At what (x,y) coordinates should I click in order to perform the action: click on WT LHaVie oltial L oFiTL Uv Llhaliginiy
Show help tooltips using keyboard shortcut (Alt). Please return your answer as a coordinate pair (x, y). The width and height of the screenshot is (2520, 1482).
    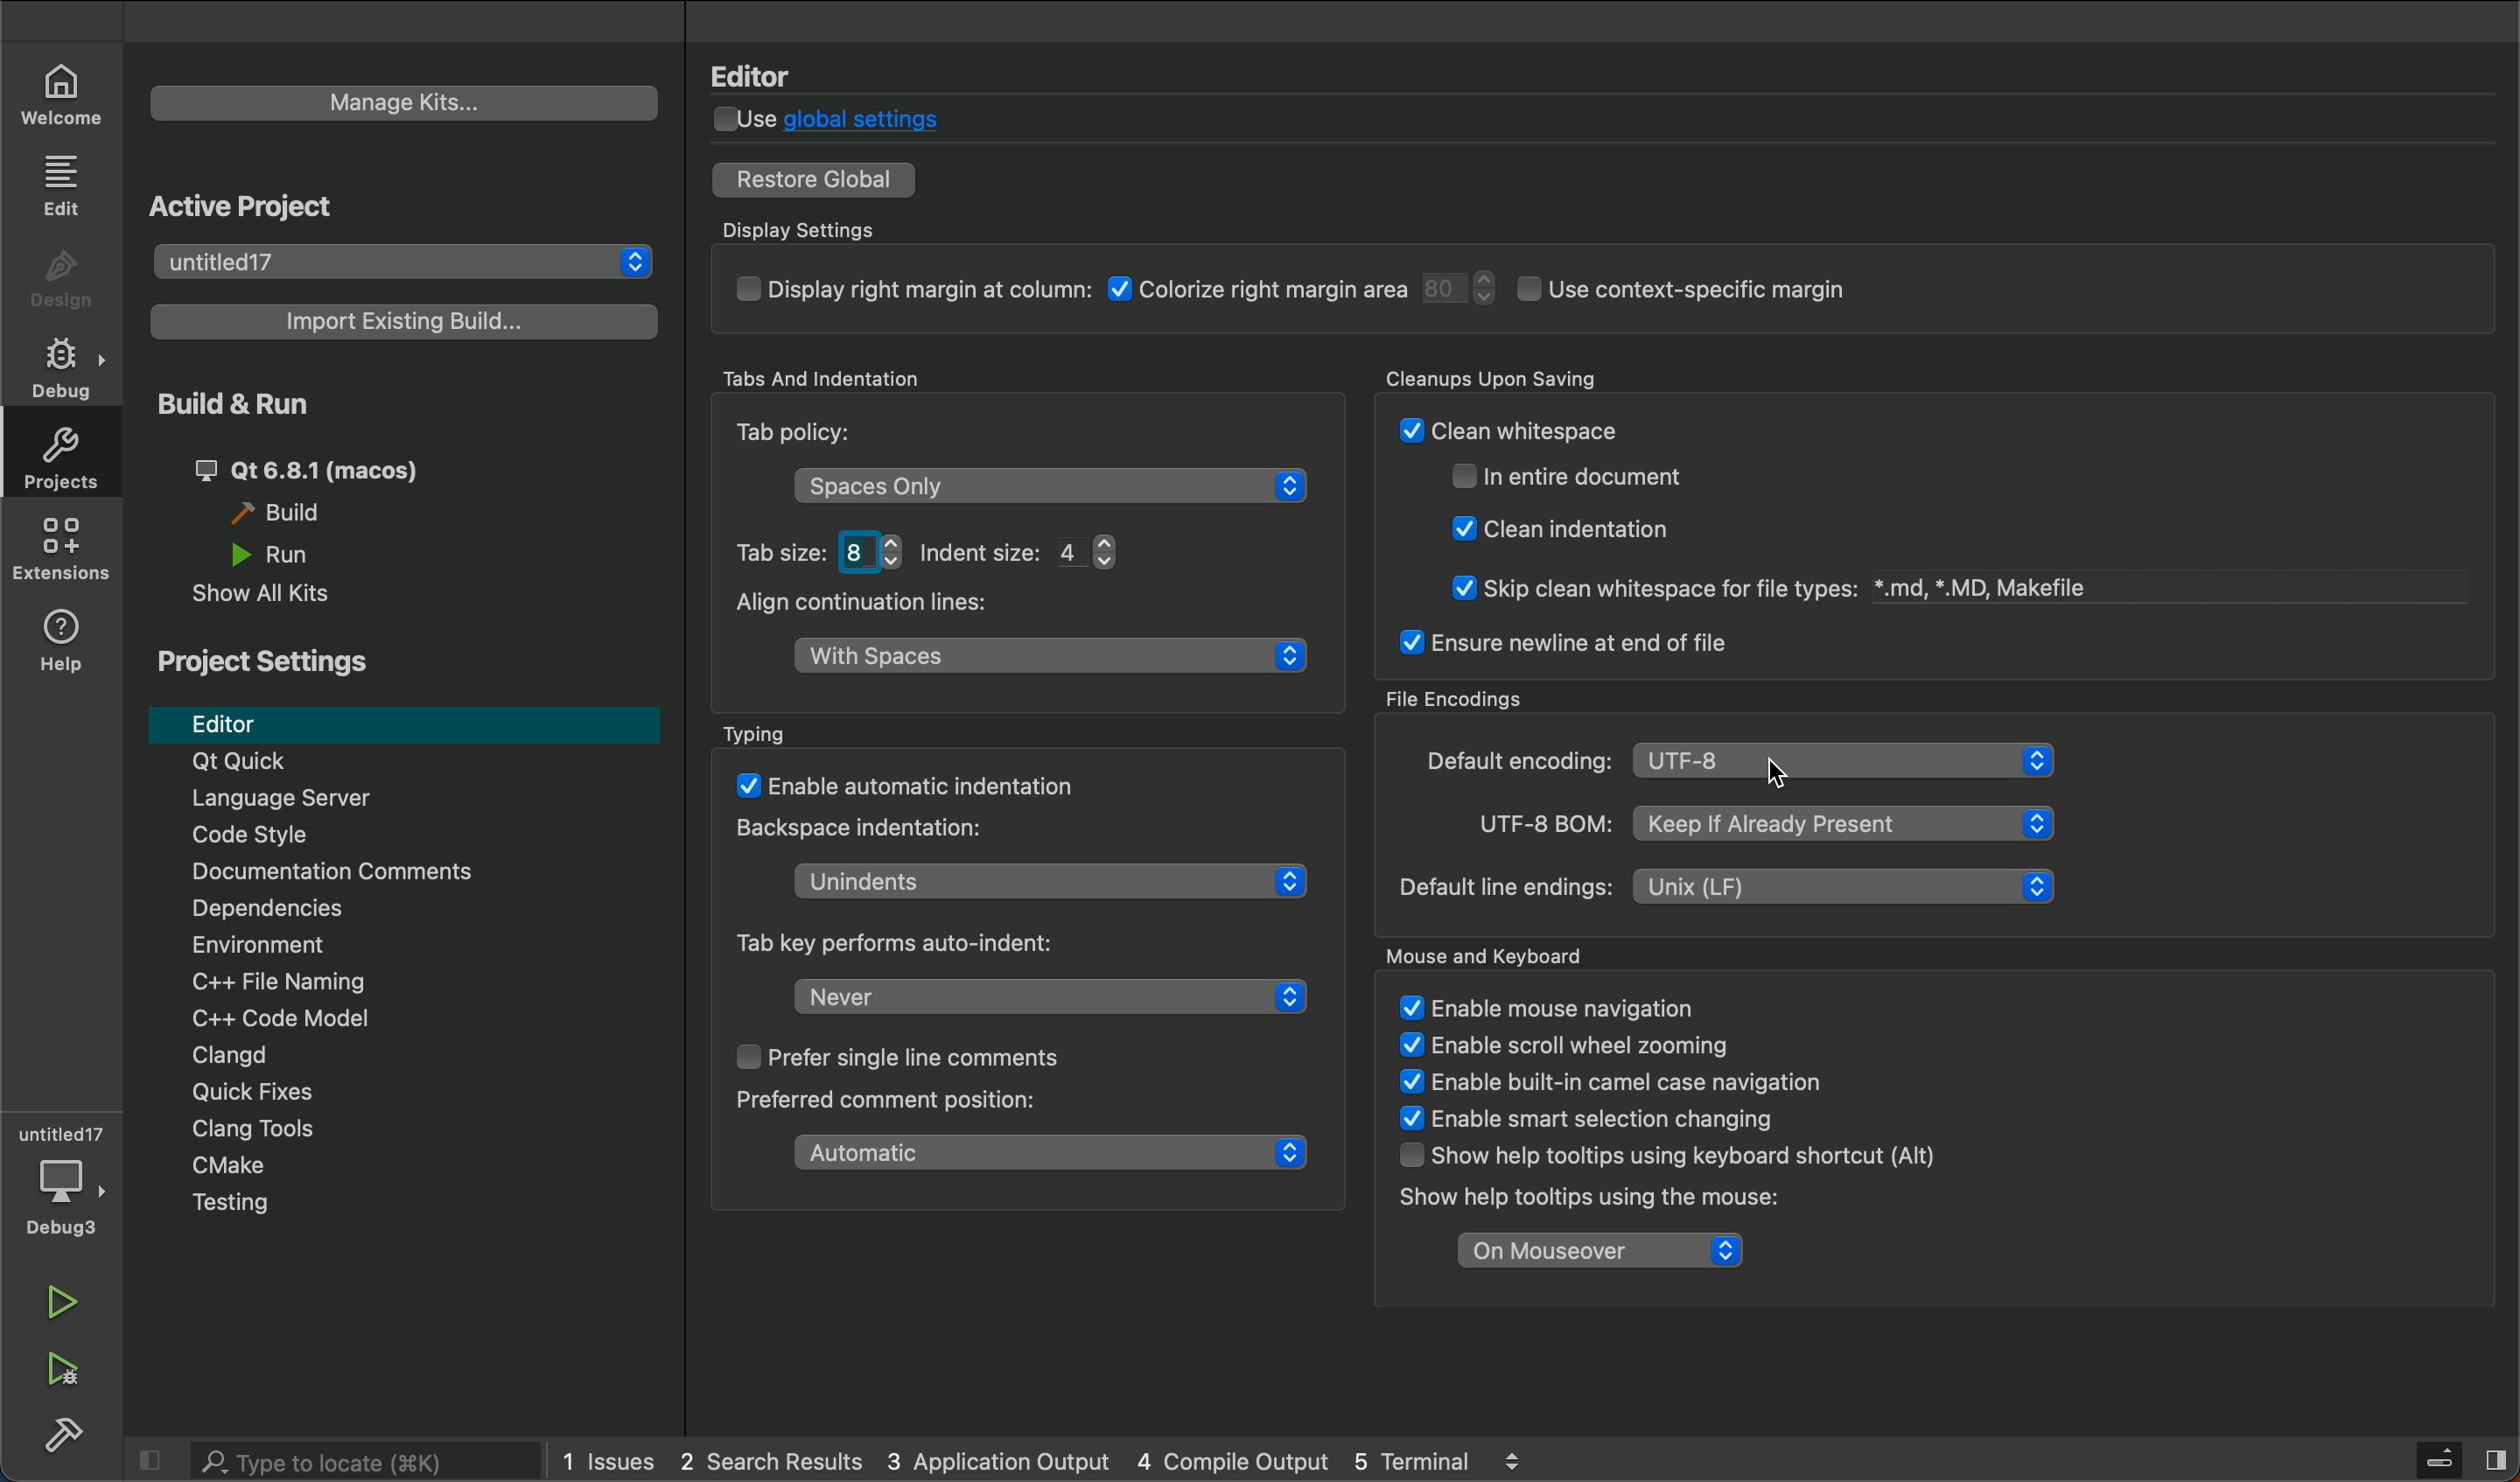
    Looking at the image, I should click on (1662, 1157).